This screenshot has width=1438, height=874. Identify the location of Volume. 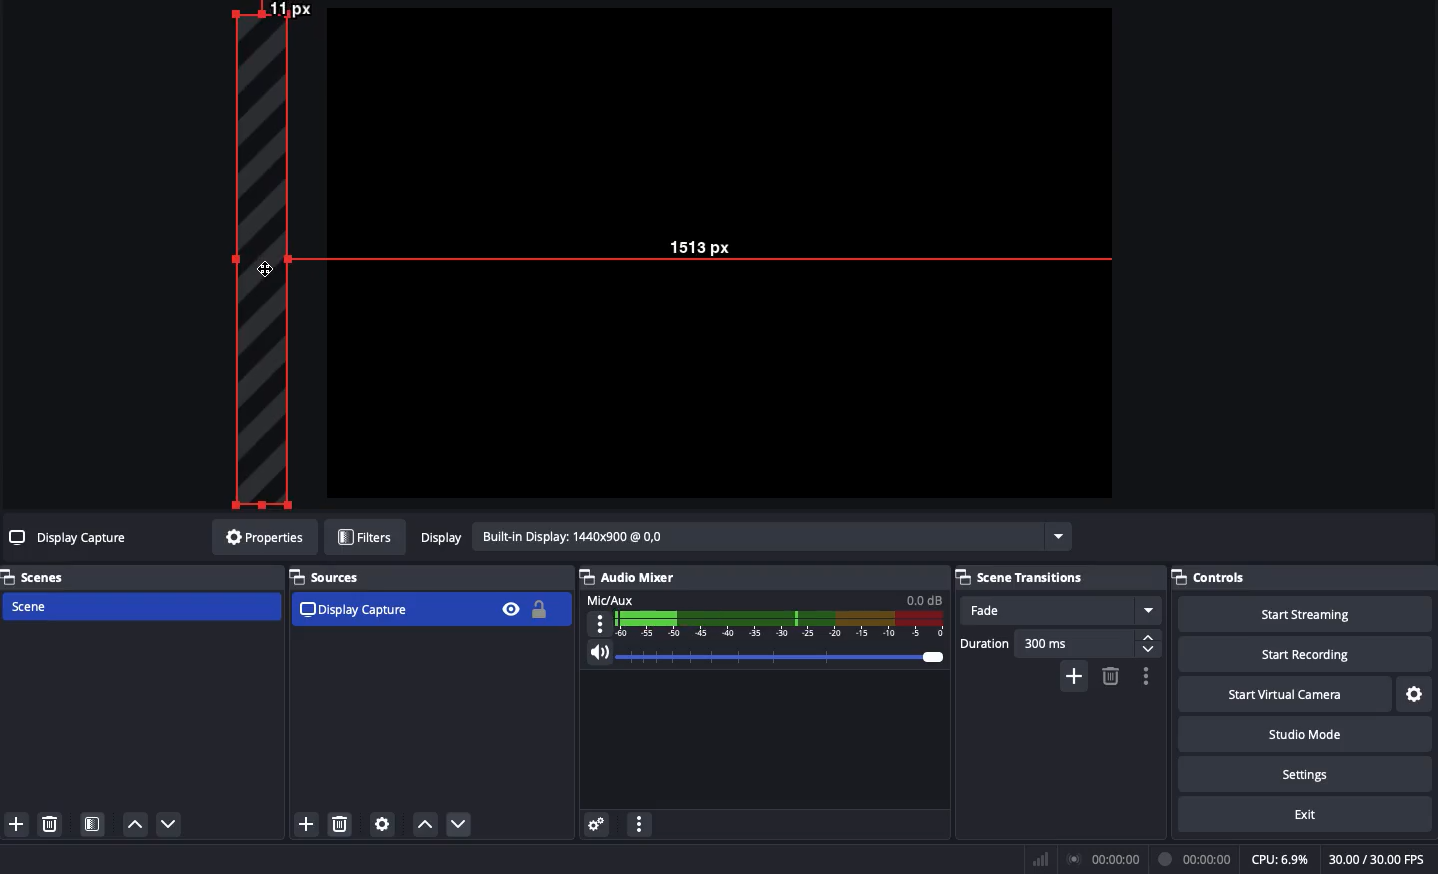
(760, 658).